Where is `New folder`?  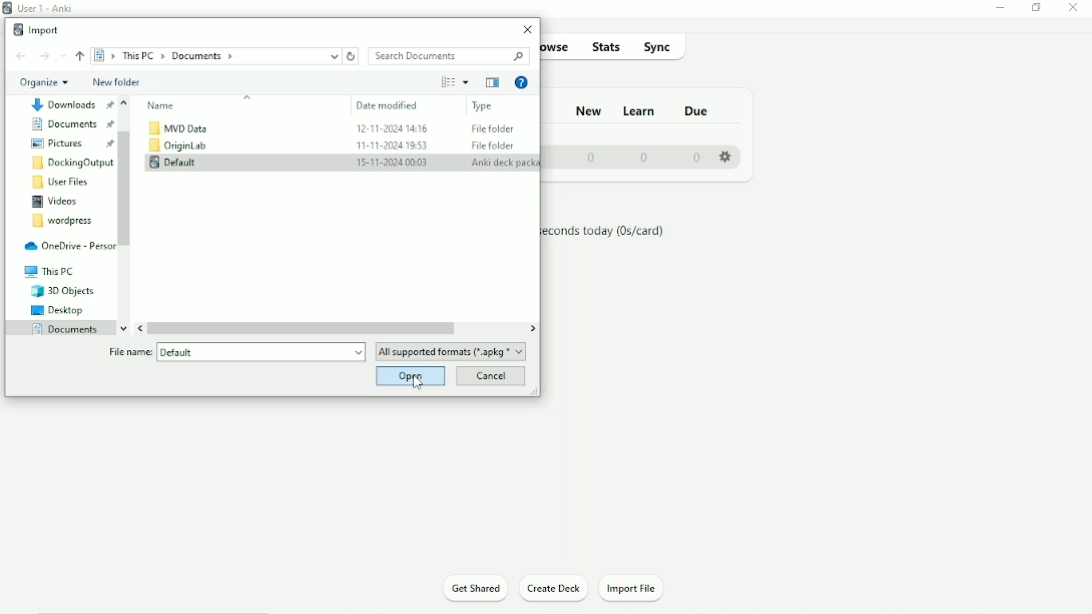 New folder is located at coordinates (118, 82).